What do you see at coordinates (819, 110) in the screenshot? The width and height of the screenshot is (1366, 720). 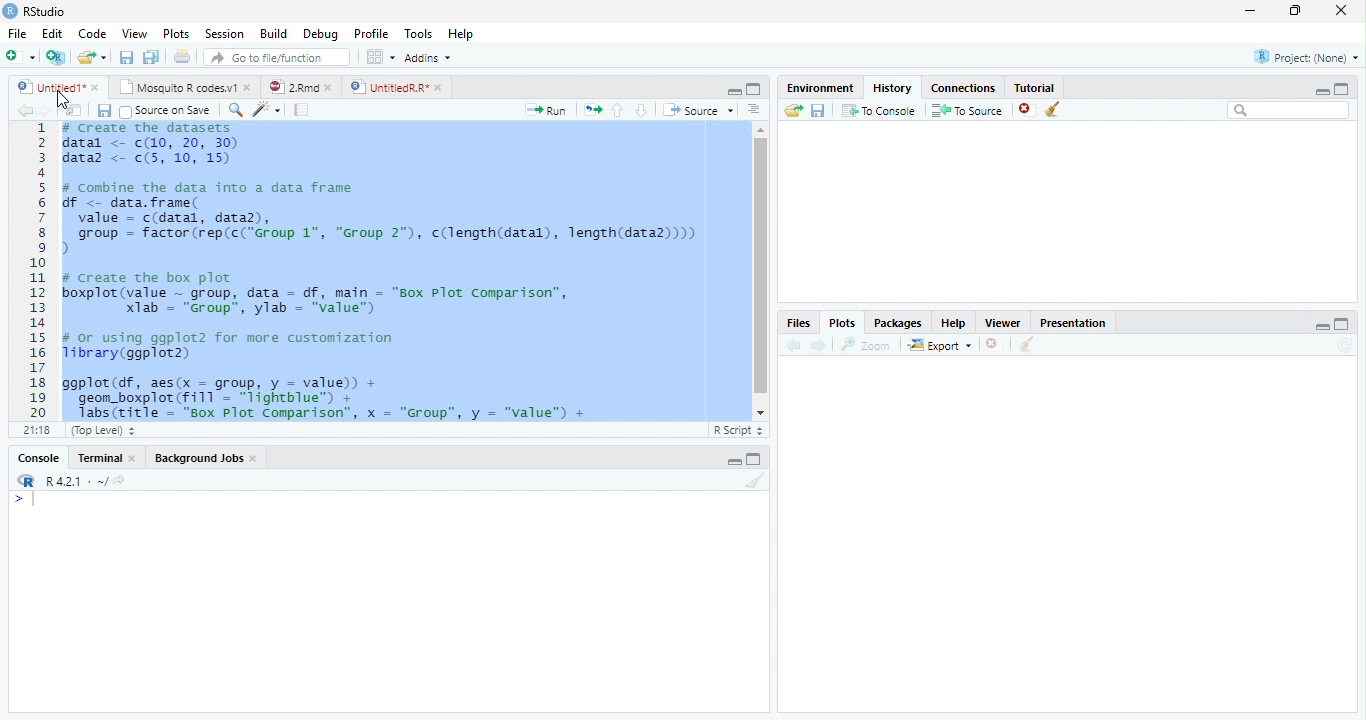 I see `Save history into a file` at bounding box center [819, 110].